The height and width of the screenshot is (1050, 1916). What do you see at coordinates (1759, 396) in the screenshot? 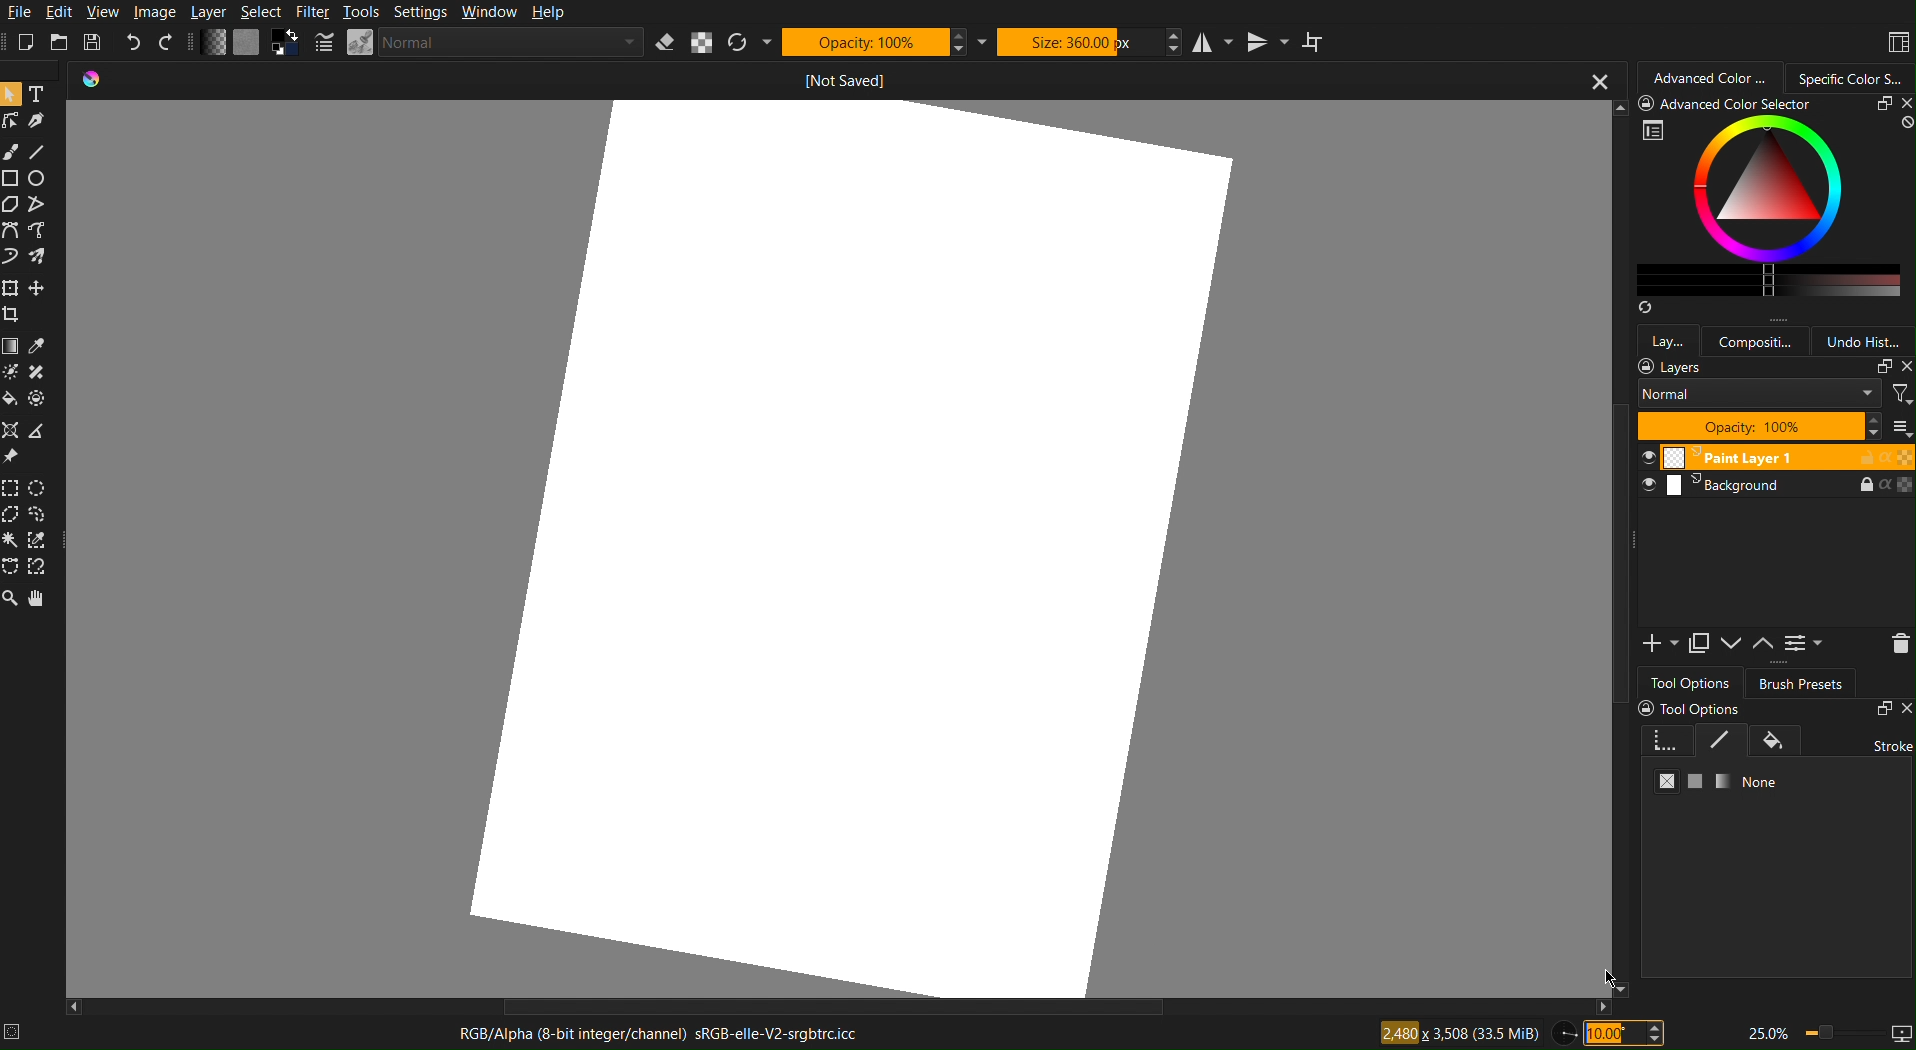
I see `normal` at bounding box center [1759, 396].